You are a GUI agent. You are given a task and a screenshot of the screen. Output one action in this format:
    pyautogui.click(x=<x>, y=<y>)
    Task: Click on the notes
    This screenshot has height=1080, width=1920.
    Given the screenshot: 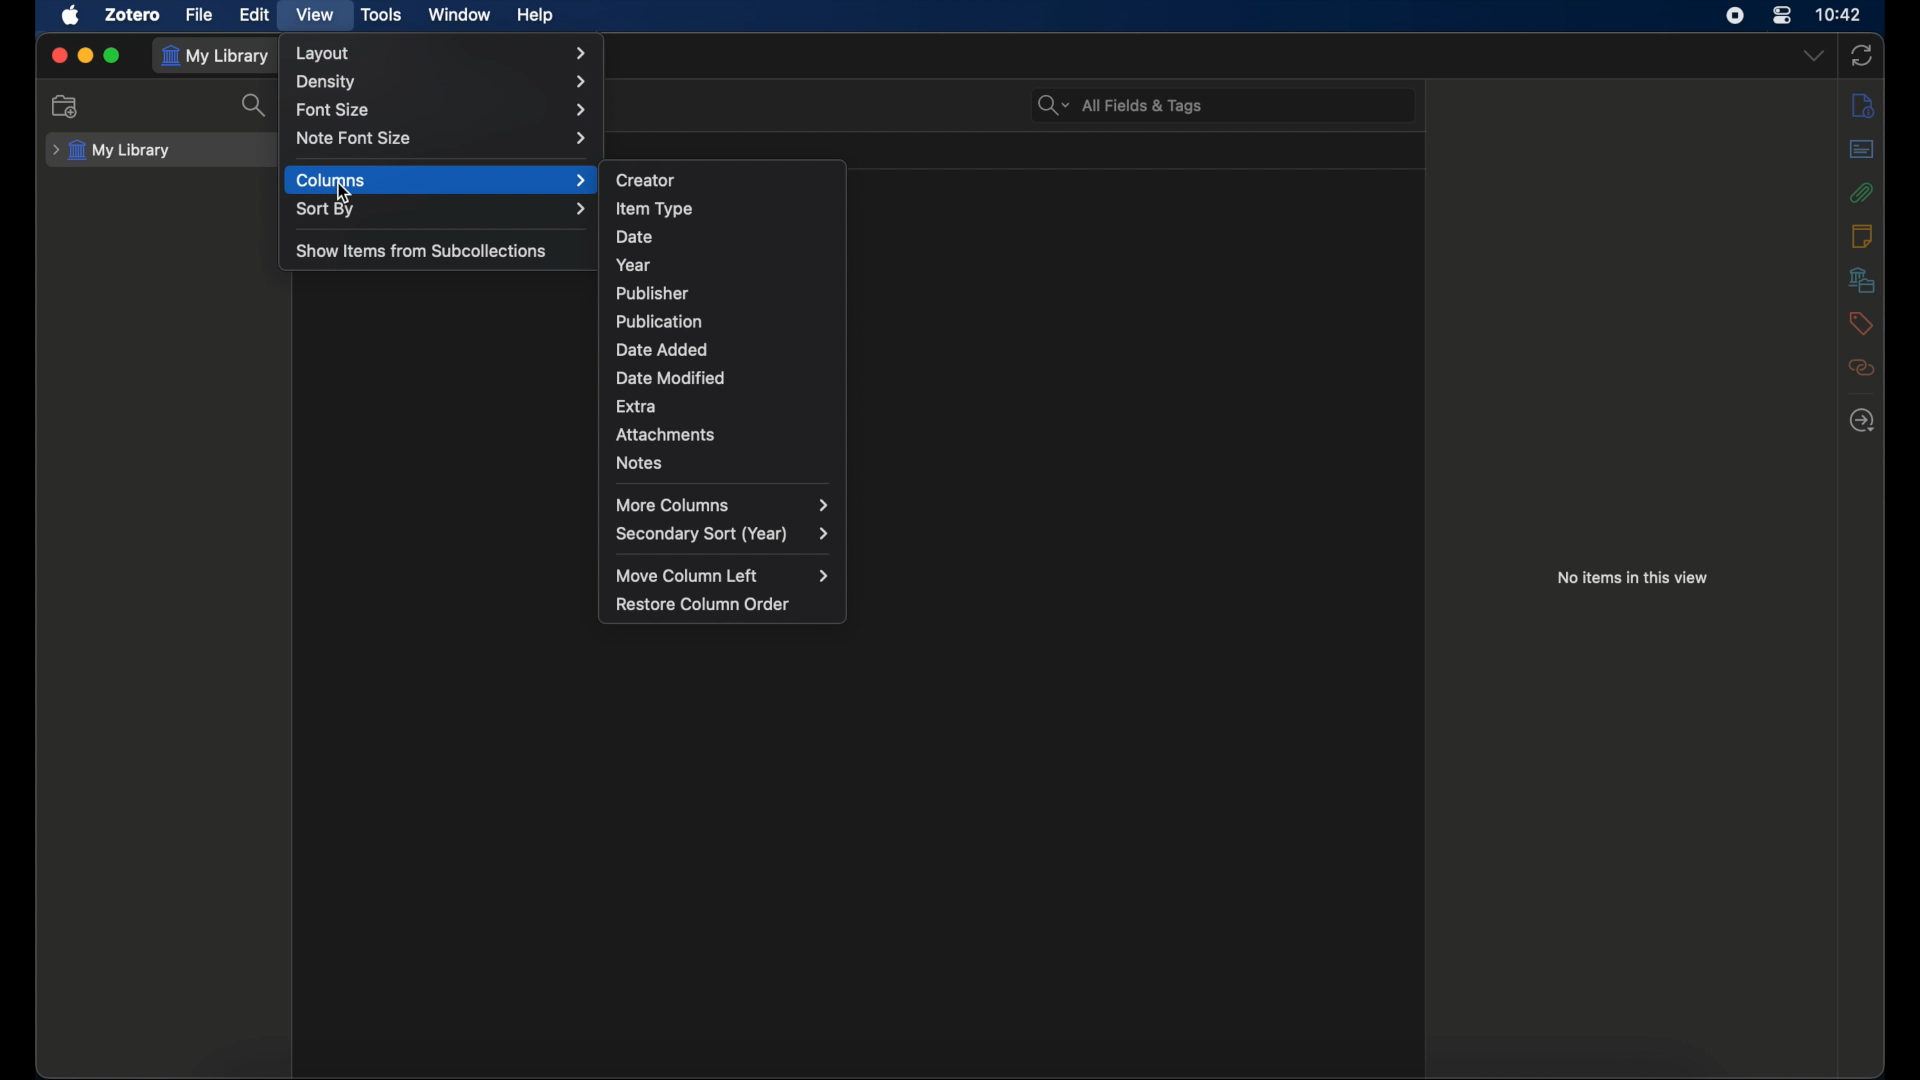 What is the action you would take?
    pyautogui.click(x=1862, y=236)
    